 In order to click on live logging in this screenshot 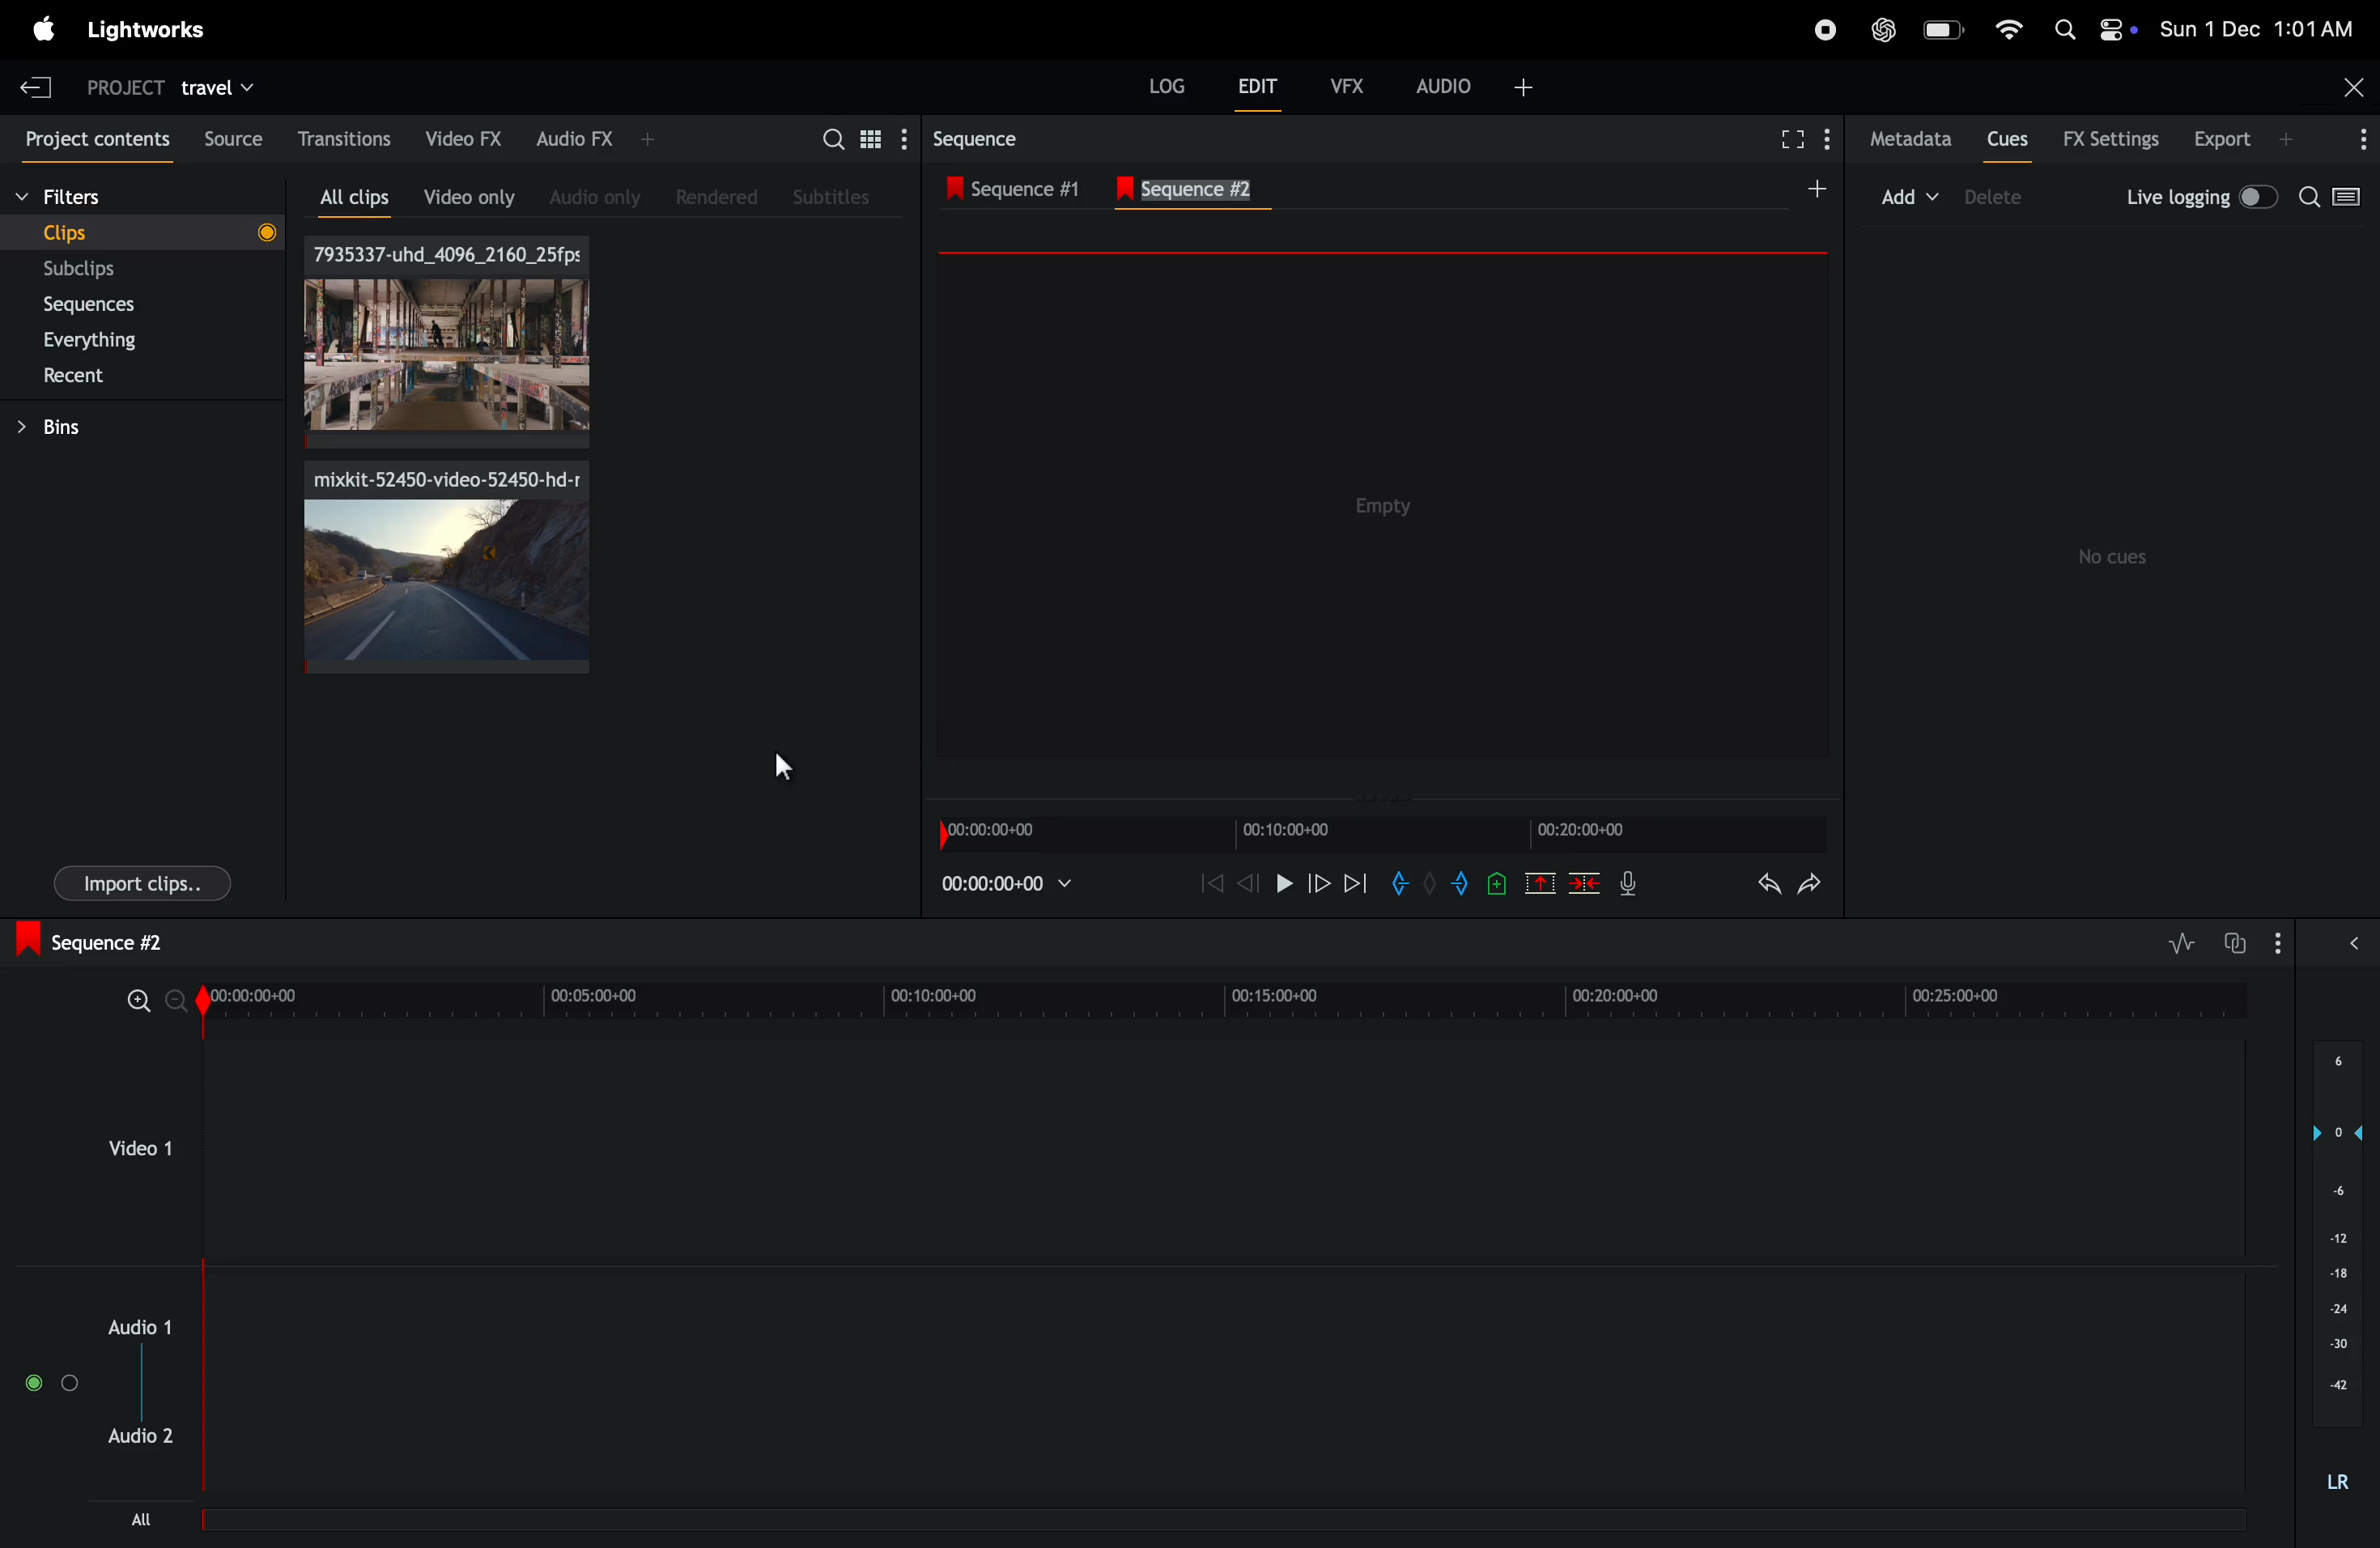, I will do `click(2202, 198)`.